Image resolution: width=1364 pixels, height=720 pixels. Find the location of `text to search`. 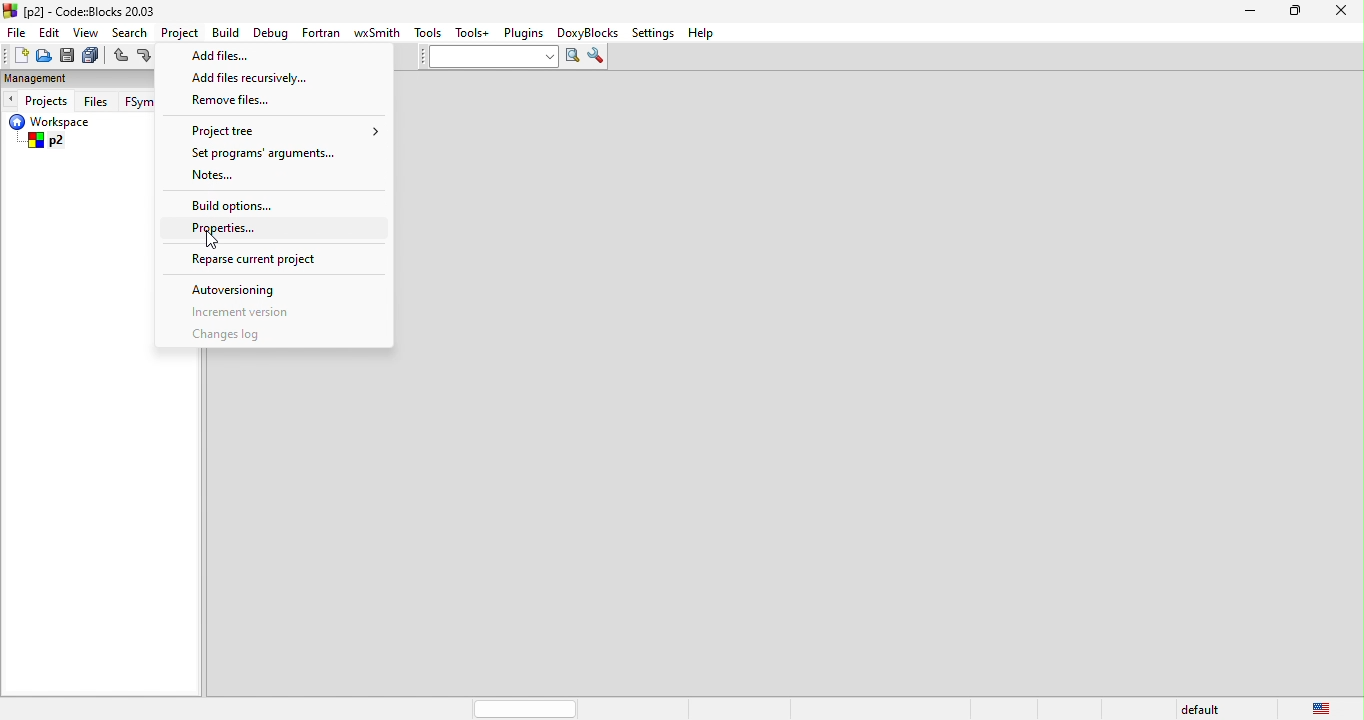

text to search is located at coordinates (483, 57).